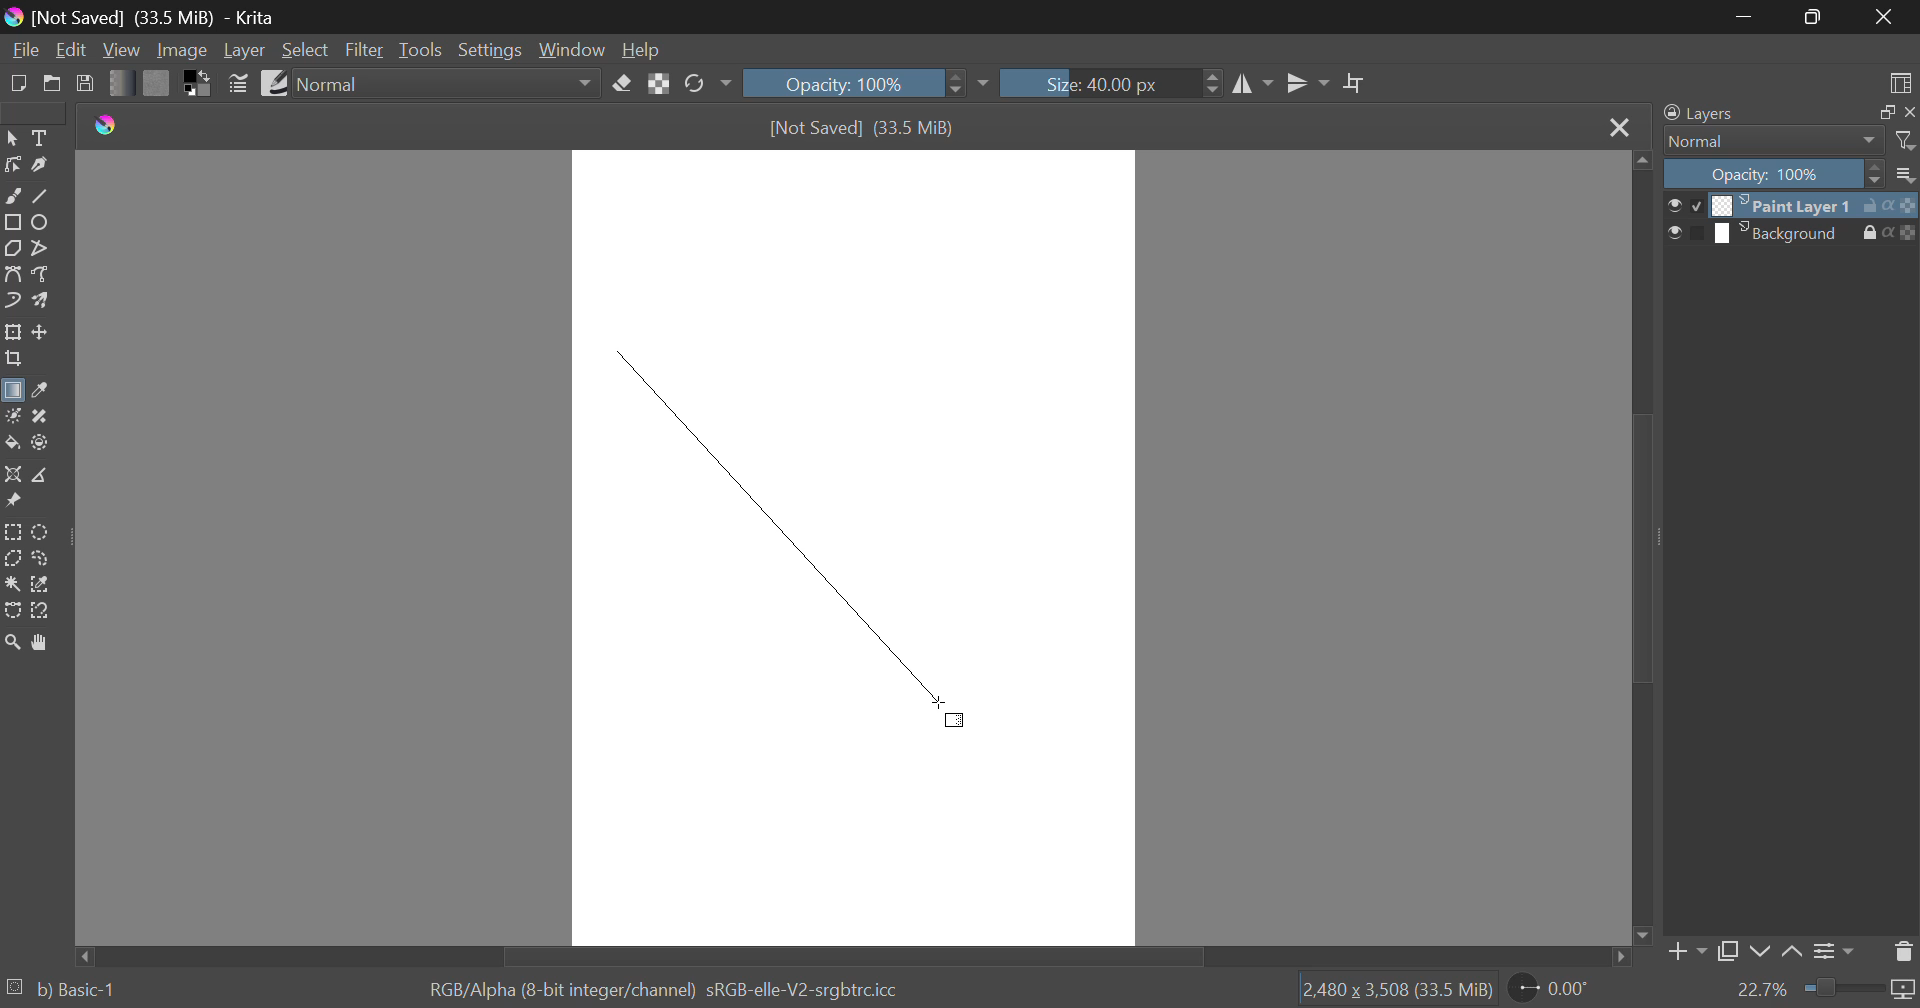 The image size is (1920, 1008). Describe the element at coordinates (1561, 987) in the screenshot. I see `0.00°` at that location.